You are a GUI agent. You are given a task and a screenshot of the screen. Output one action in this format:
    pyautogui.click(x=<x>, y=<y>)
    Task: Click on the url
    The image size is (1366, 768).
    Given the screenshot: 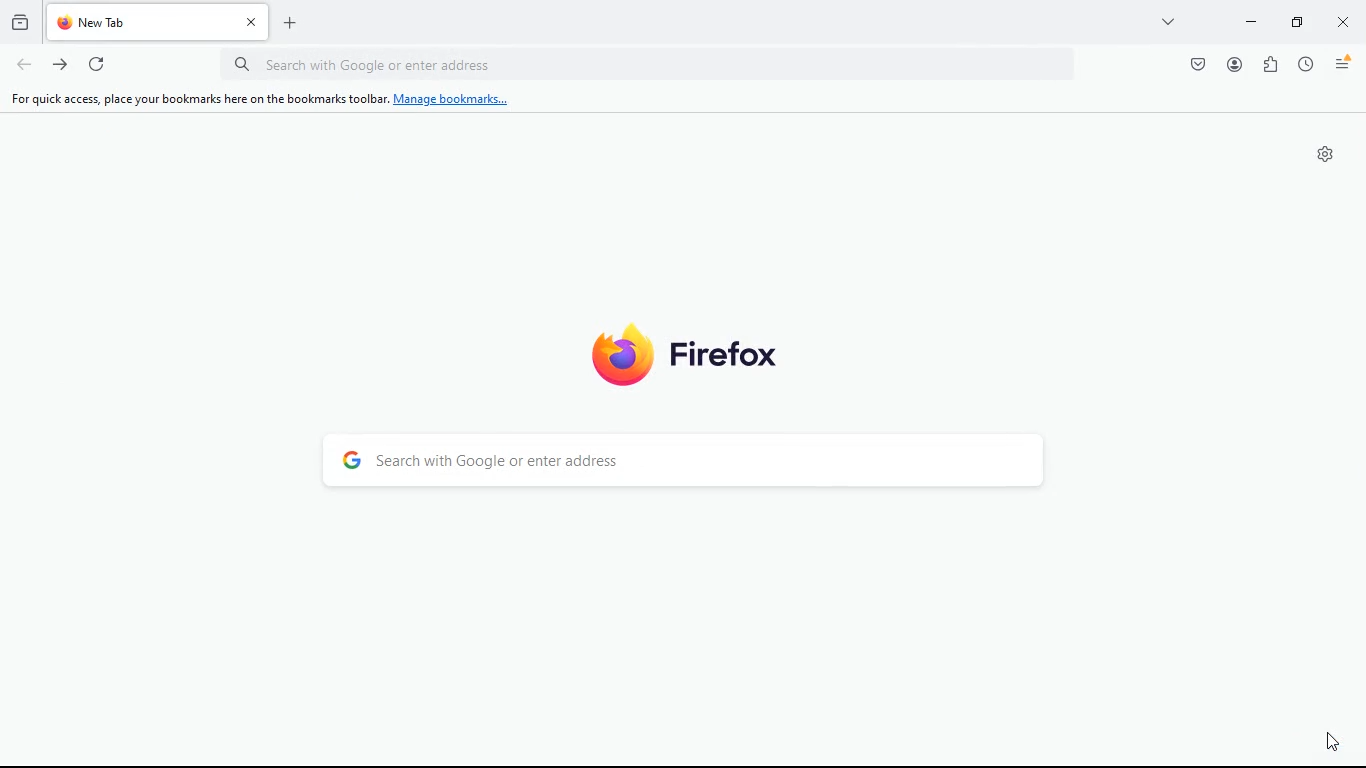 What is the action you would take?
    pyautogui.click(x=654, y=64)
    